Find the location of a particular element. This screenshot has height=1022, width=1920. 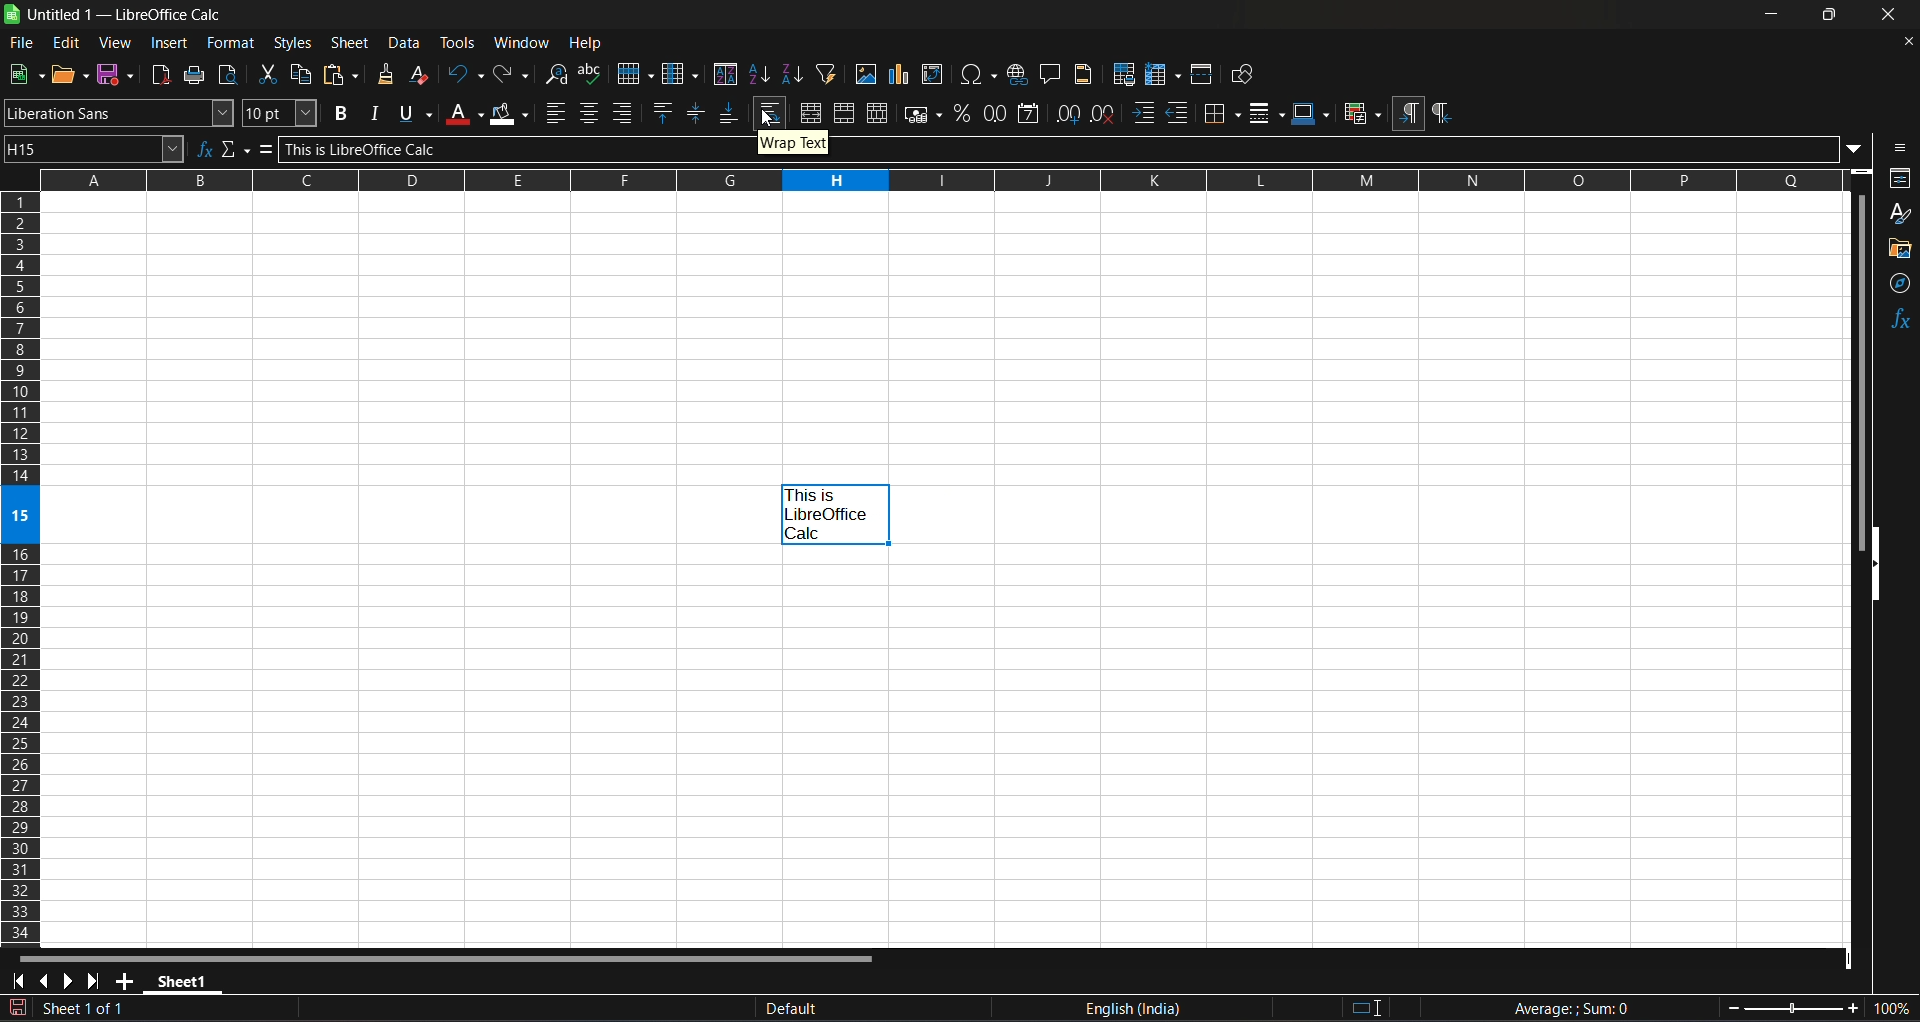

export directly as pdf is located at coordinates (162, 75).